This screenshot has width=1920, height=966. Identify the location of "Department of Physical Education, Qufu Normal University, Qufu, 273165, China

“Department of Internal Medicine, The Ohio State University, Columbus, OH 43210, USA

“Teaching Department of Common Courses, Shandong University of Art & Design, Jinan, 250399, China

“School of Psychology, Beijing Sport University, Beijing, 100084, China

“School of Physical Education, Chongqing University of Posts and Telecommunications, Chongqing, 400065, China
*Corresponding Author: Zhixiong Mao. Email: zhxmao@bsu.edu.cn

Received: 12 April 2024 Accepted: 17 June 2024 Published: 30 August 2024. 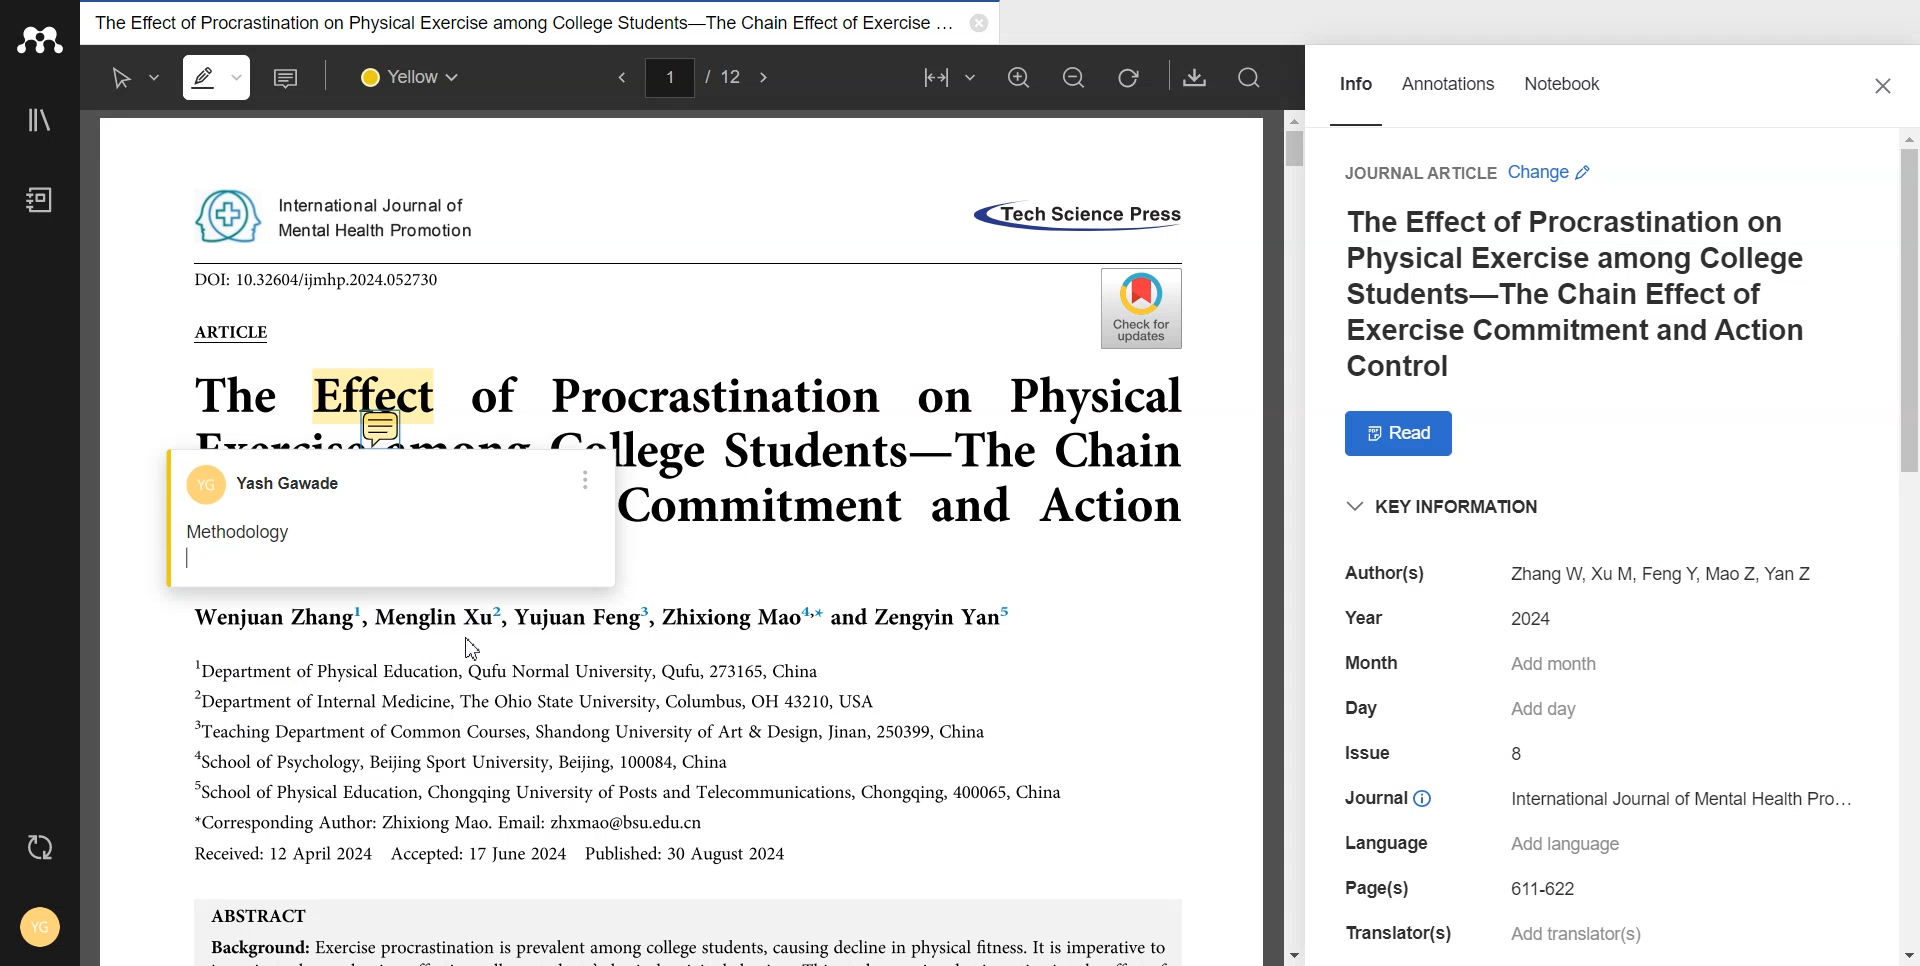
(629, 759).